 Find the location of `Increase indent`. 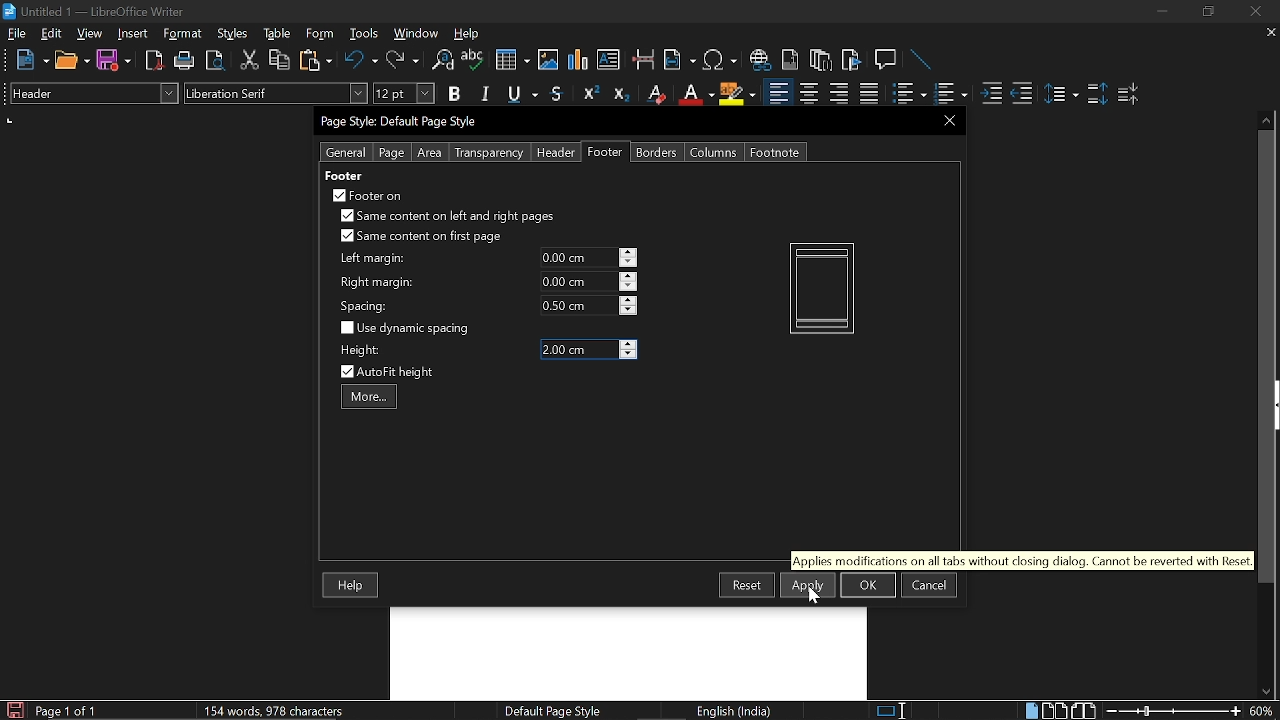

Increase indent is located at coordinates (990, 93).